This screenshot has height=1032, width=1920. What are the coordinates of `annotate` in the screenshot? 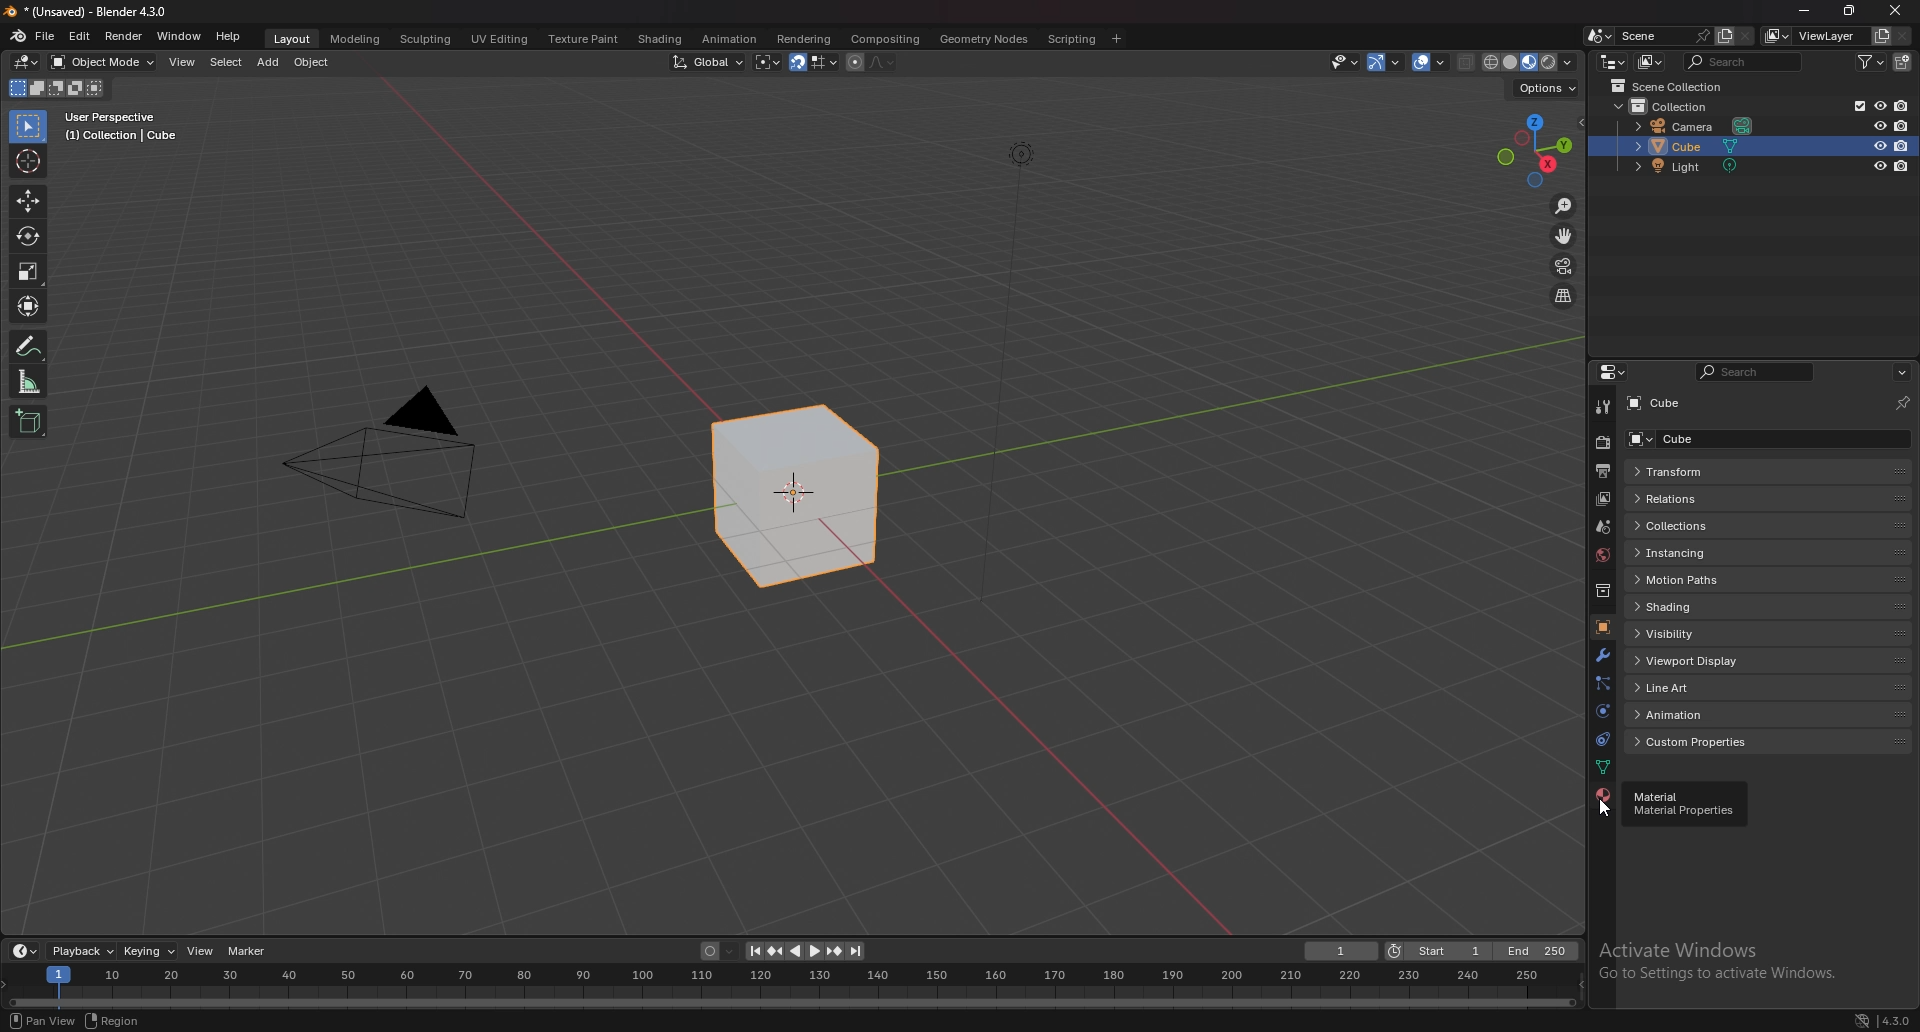 It's located at (29, 346).